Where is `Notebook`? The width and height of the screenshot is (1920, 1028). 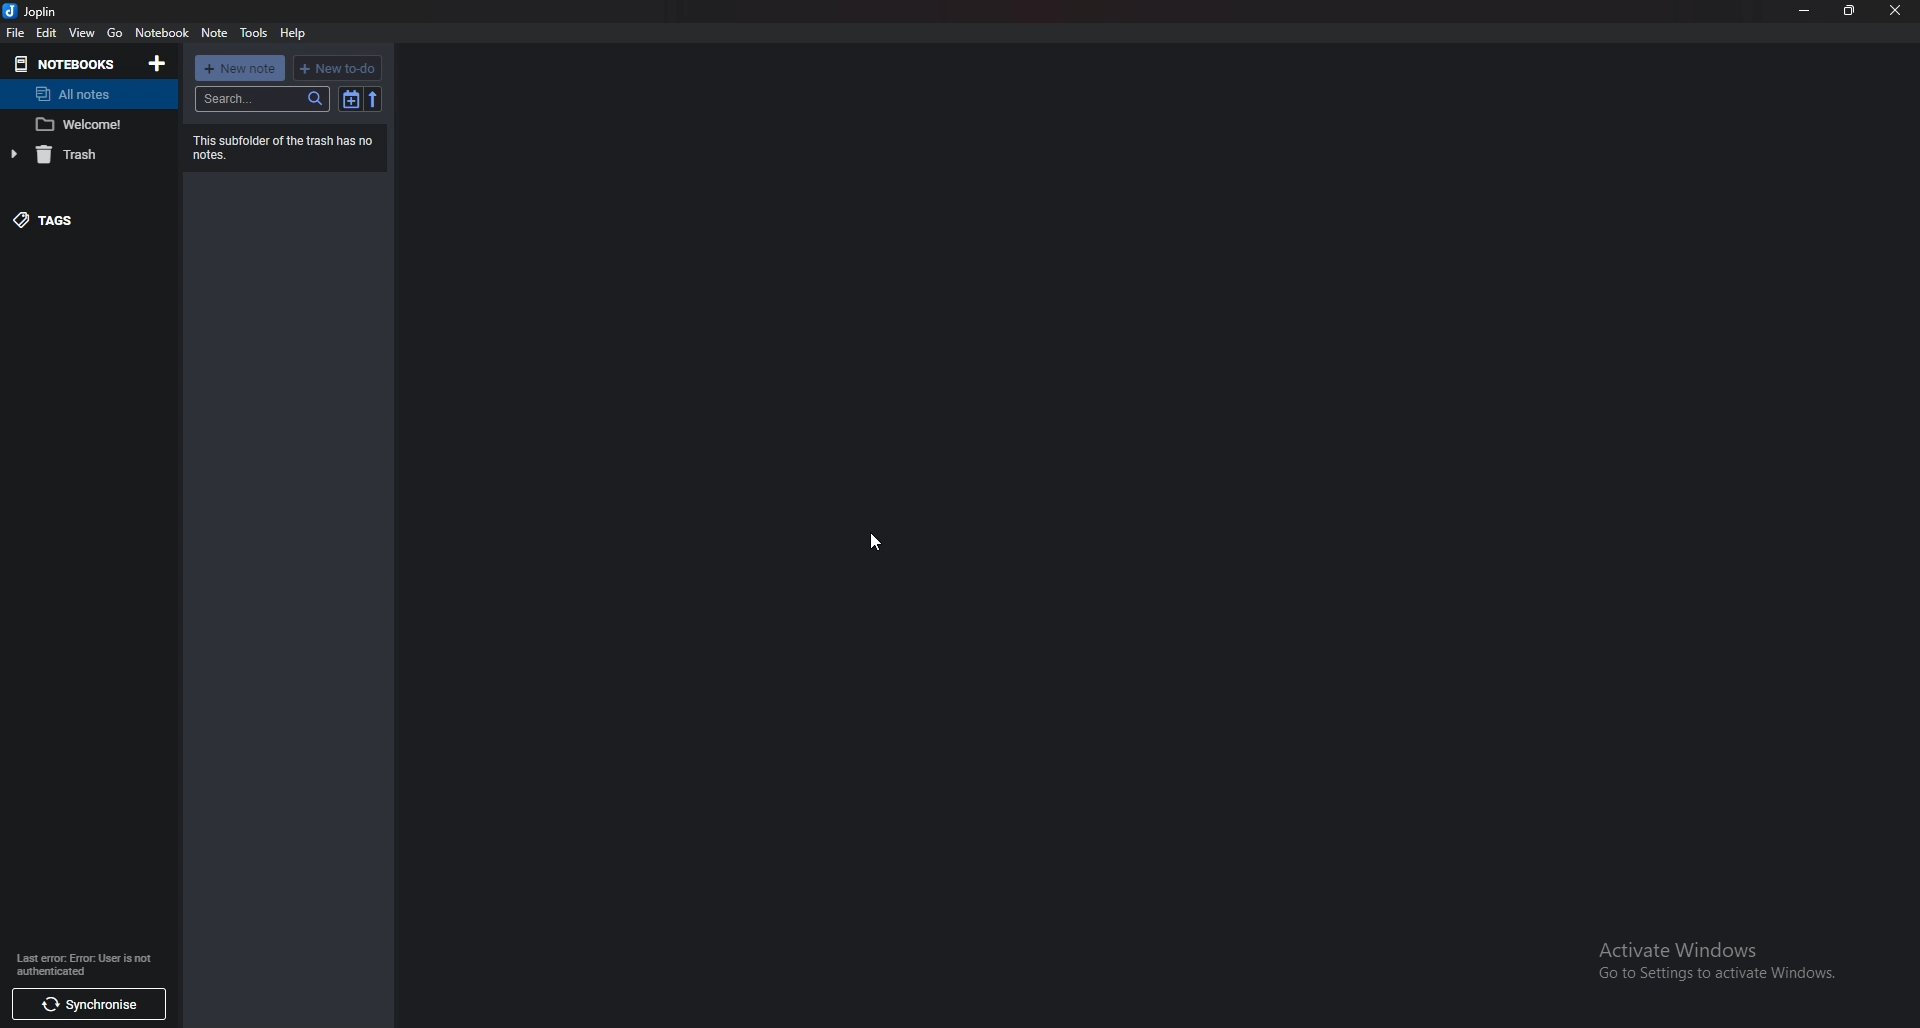 Notebook is located at coordinates (161, 33).